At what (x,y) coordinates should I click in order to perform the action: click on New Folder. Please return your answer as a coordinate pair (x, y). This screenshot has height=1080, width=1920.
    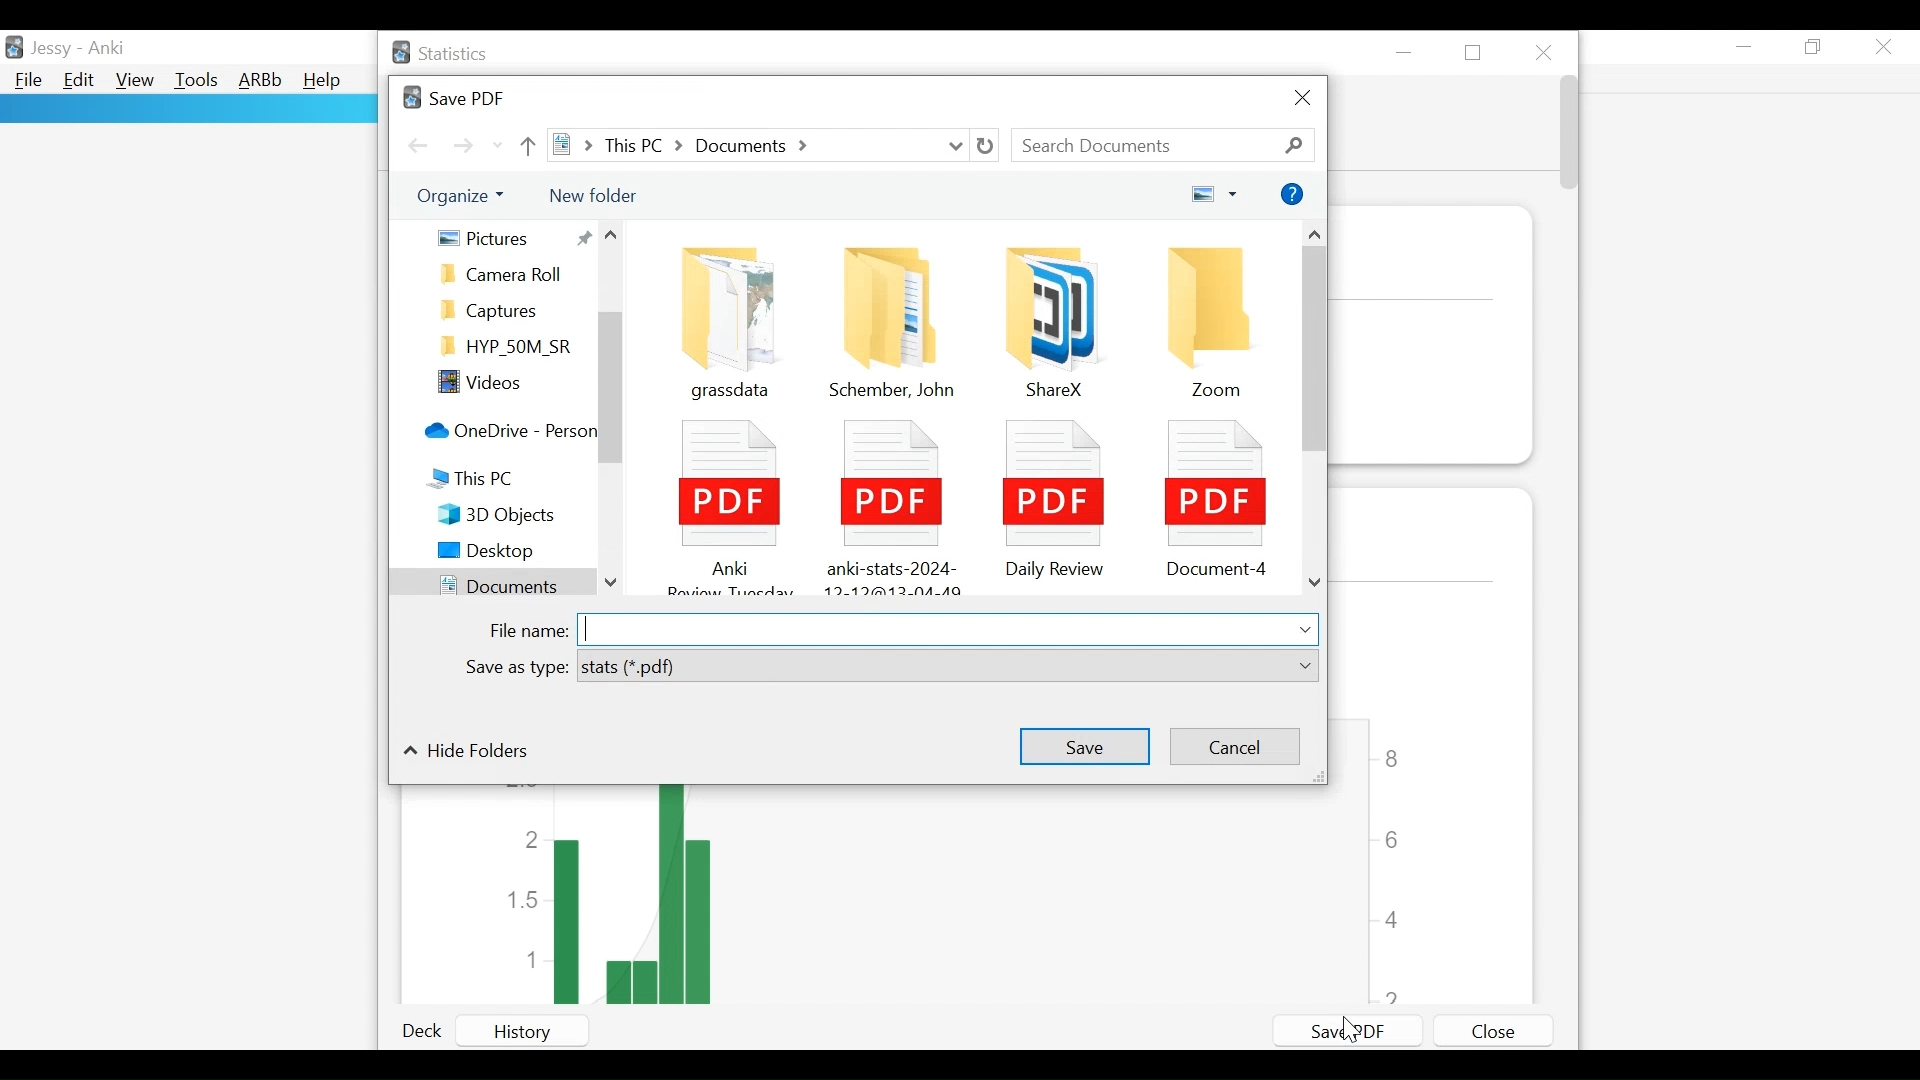
    Looking at the image, I should click on (592, 194).